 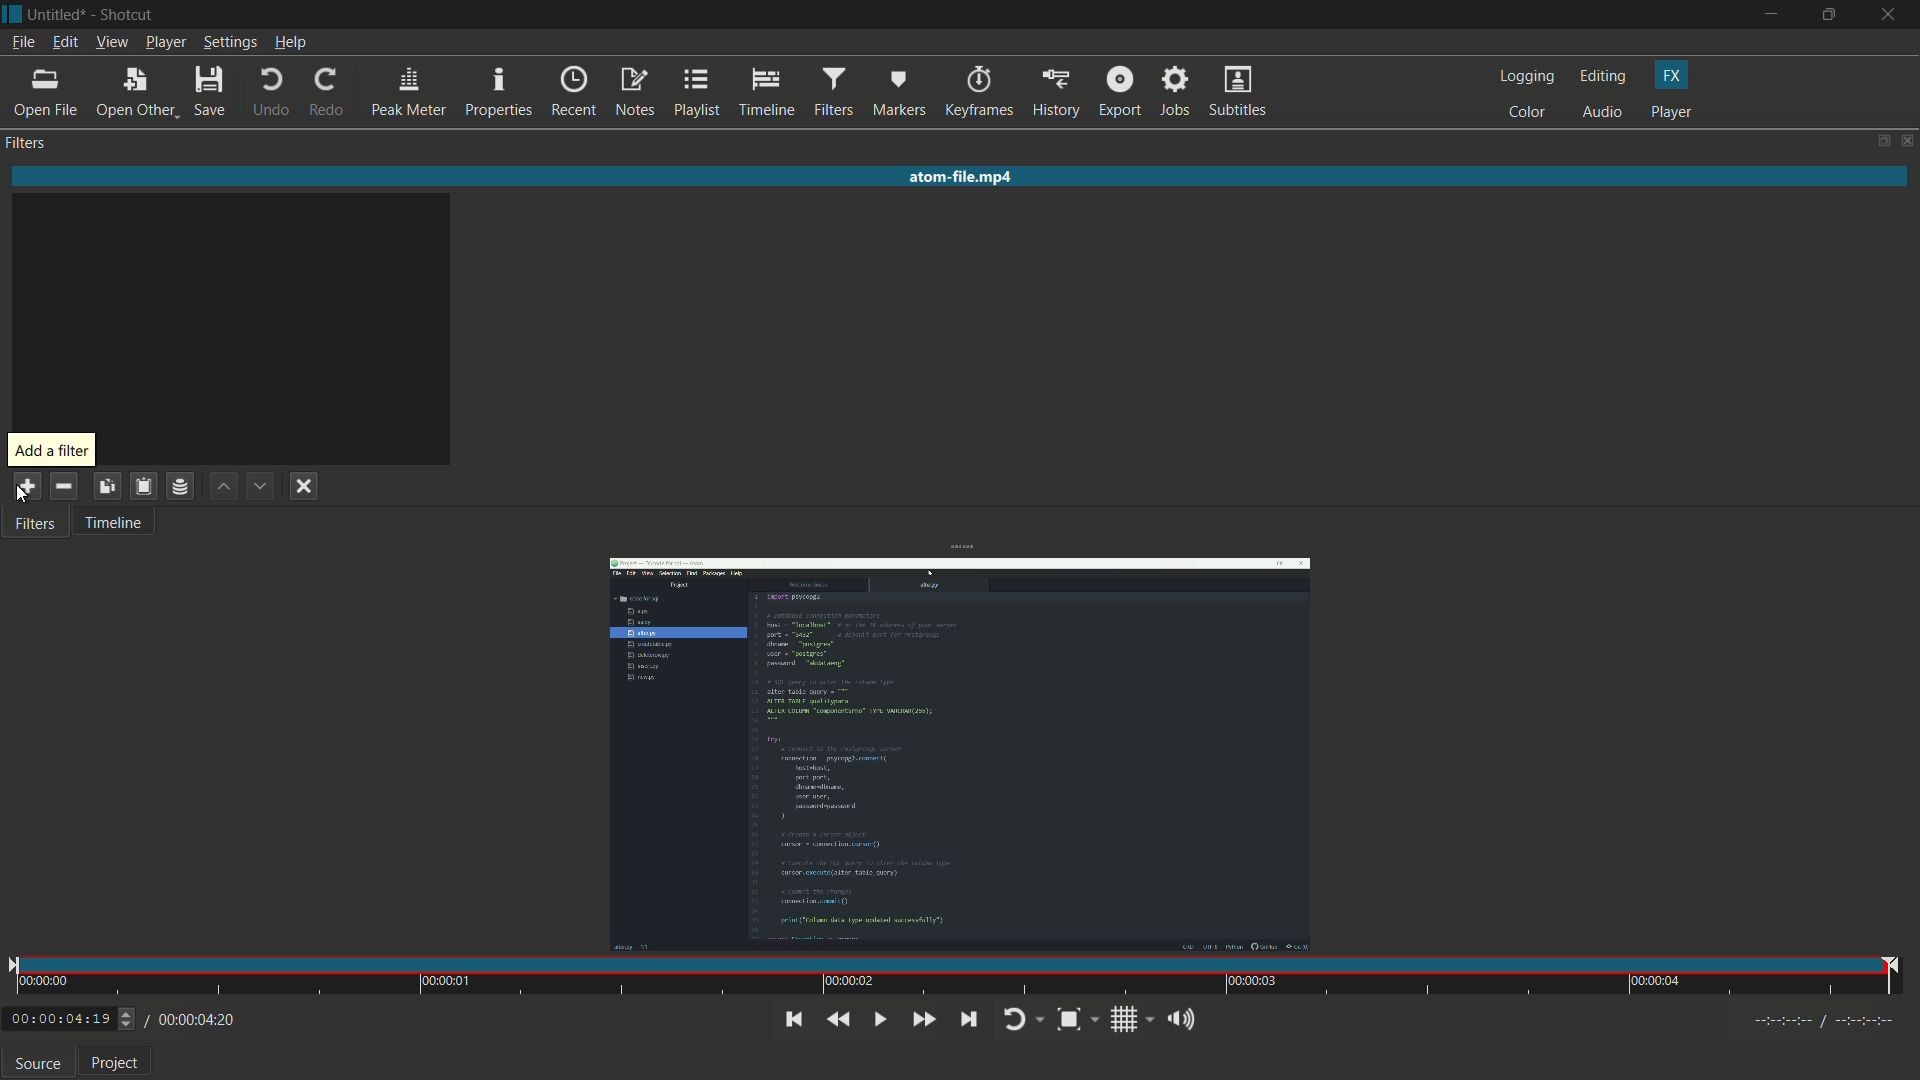 I want to click on timeline, so click(x=764, y=93).